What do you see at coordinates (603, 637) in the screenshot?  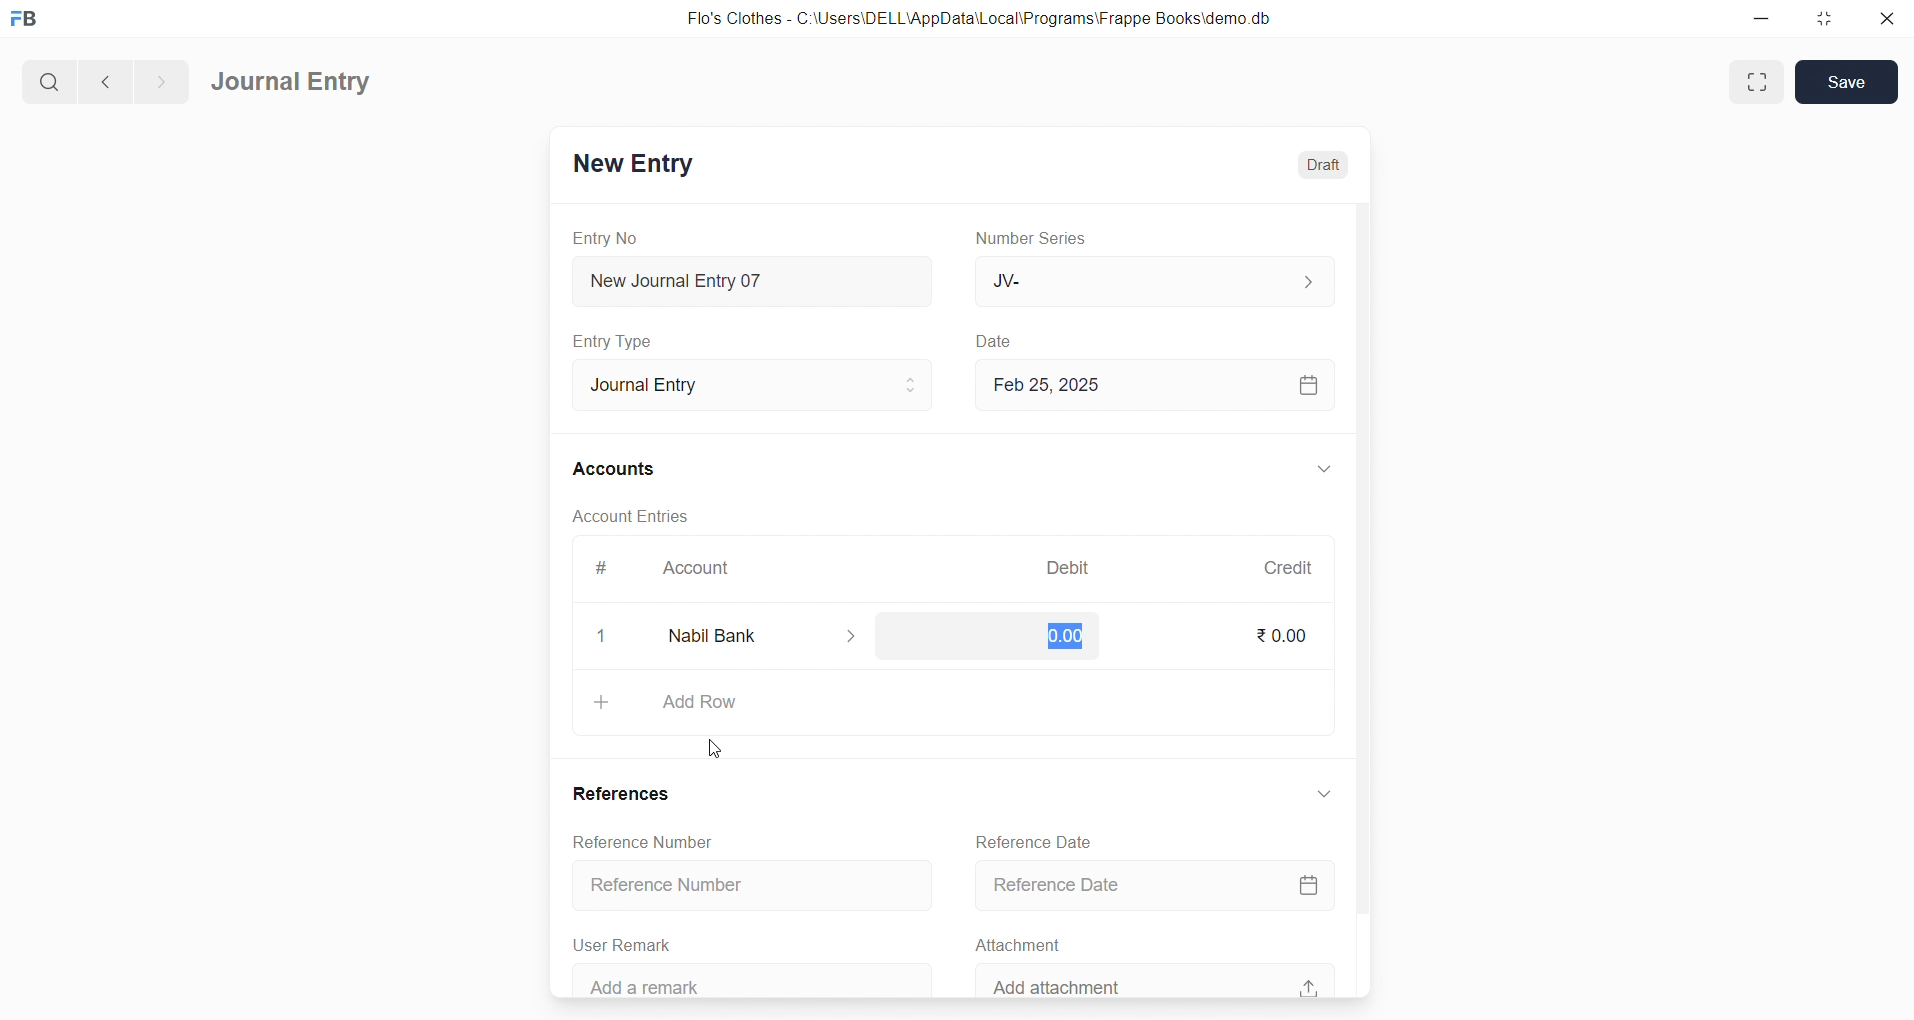 I see `closee` at bounding box center [603, 637].